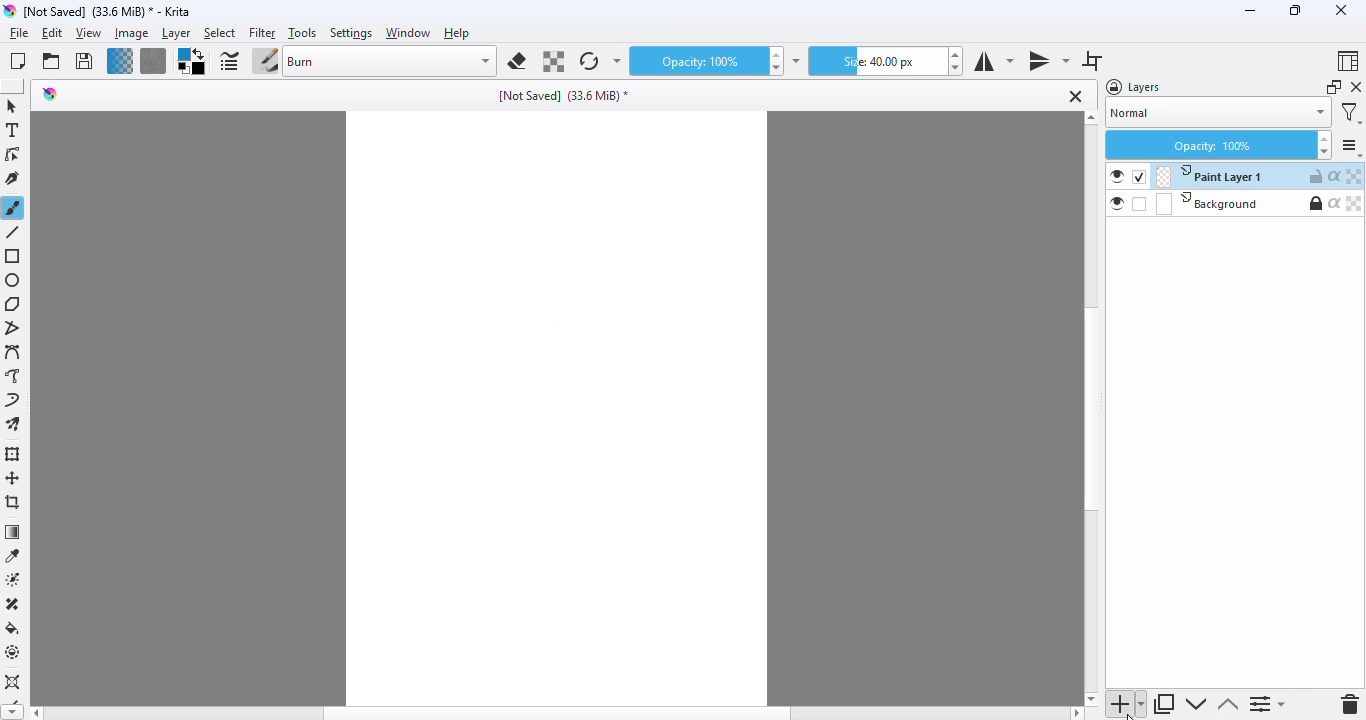  What do you see at coordinates (13, 376) in the screenshot?
I see `freehand path tool` at bounding box center [13, 376].